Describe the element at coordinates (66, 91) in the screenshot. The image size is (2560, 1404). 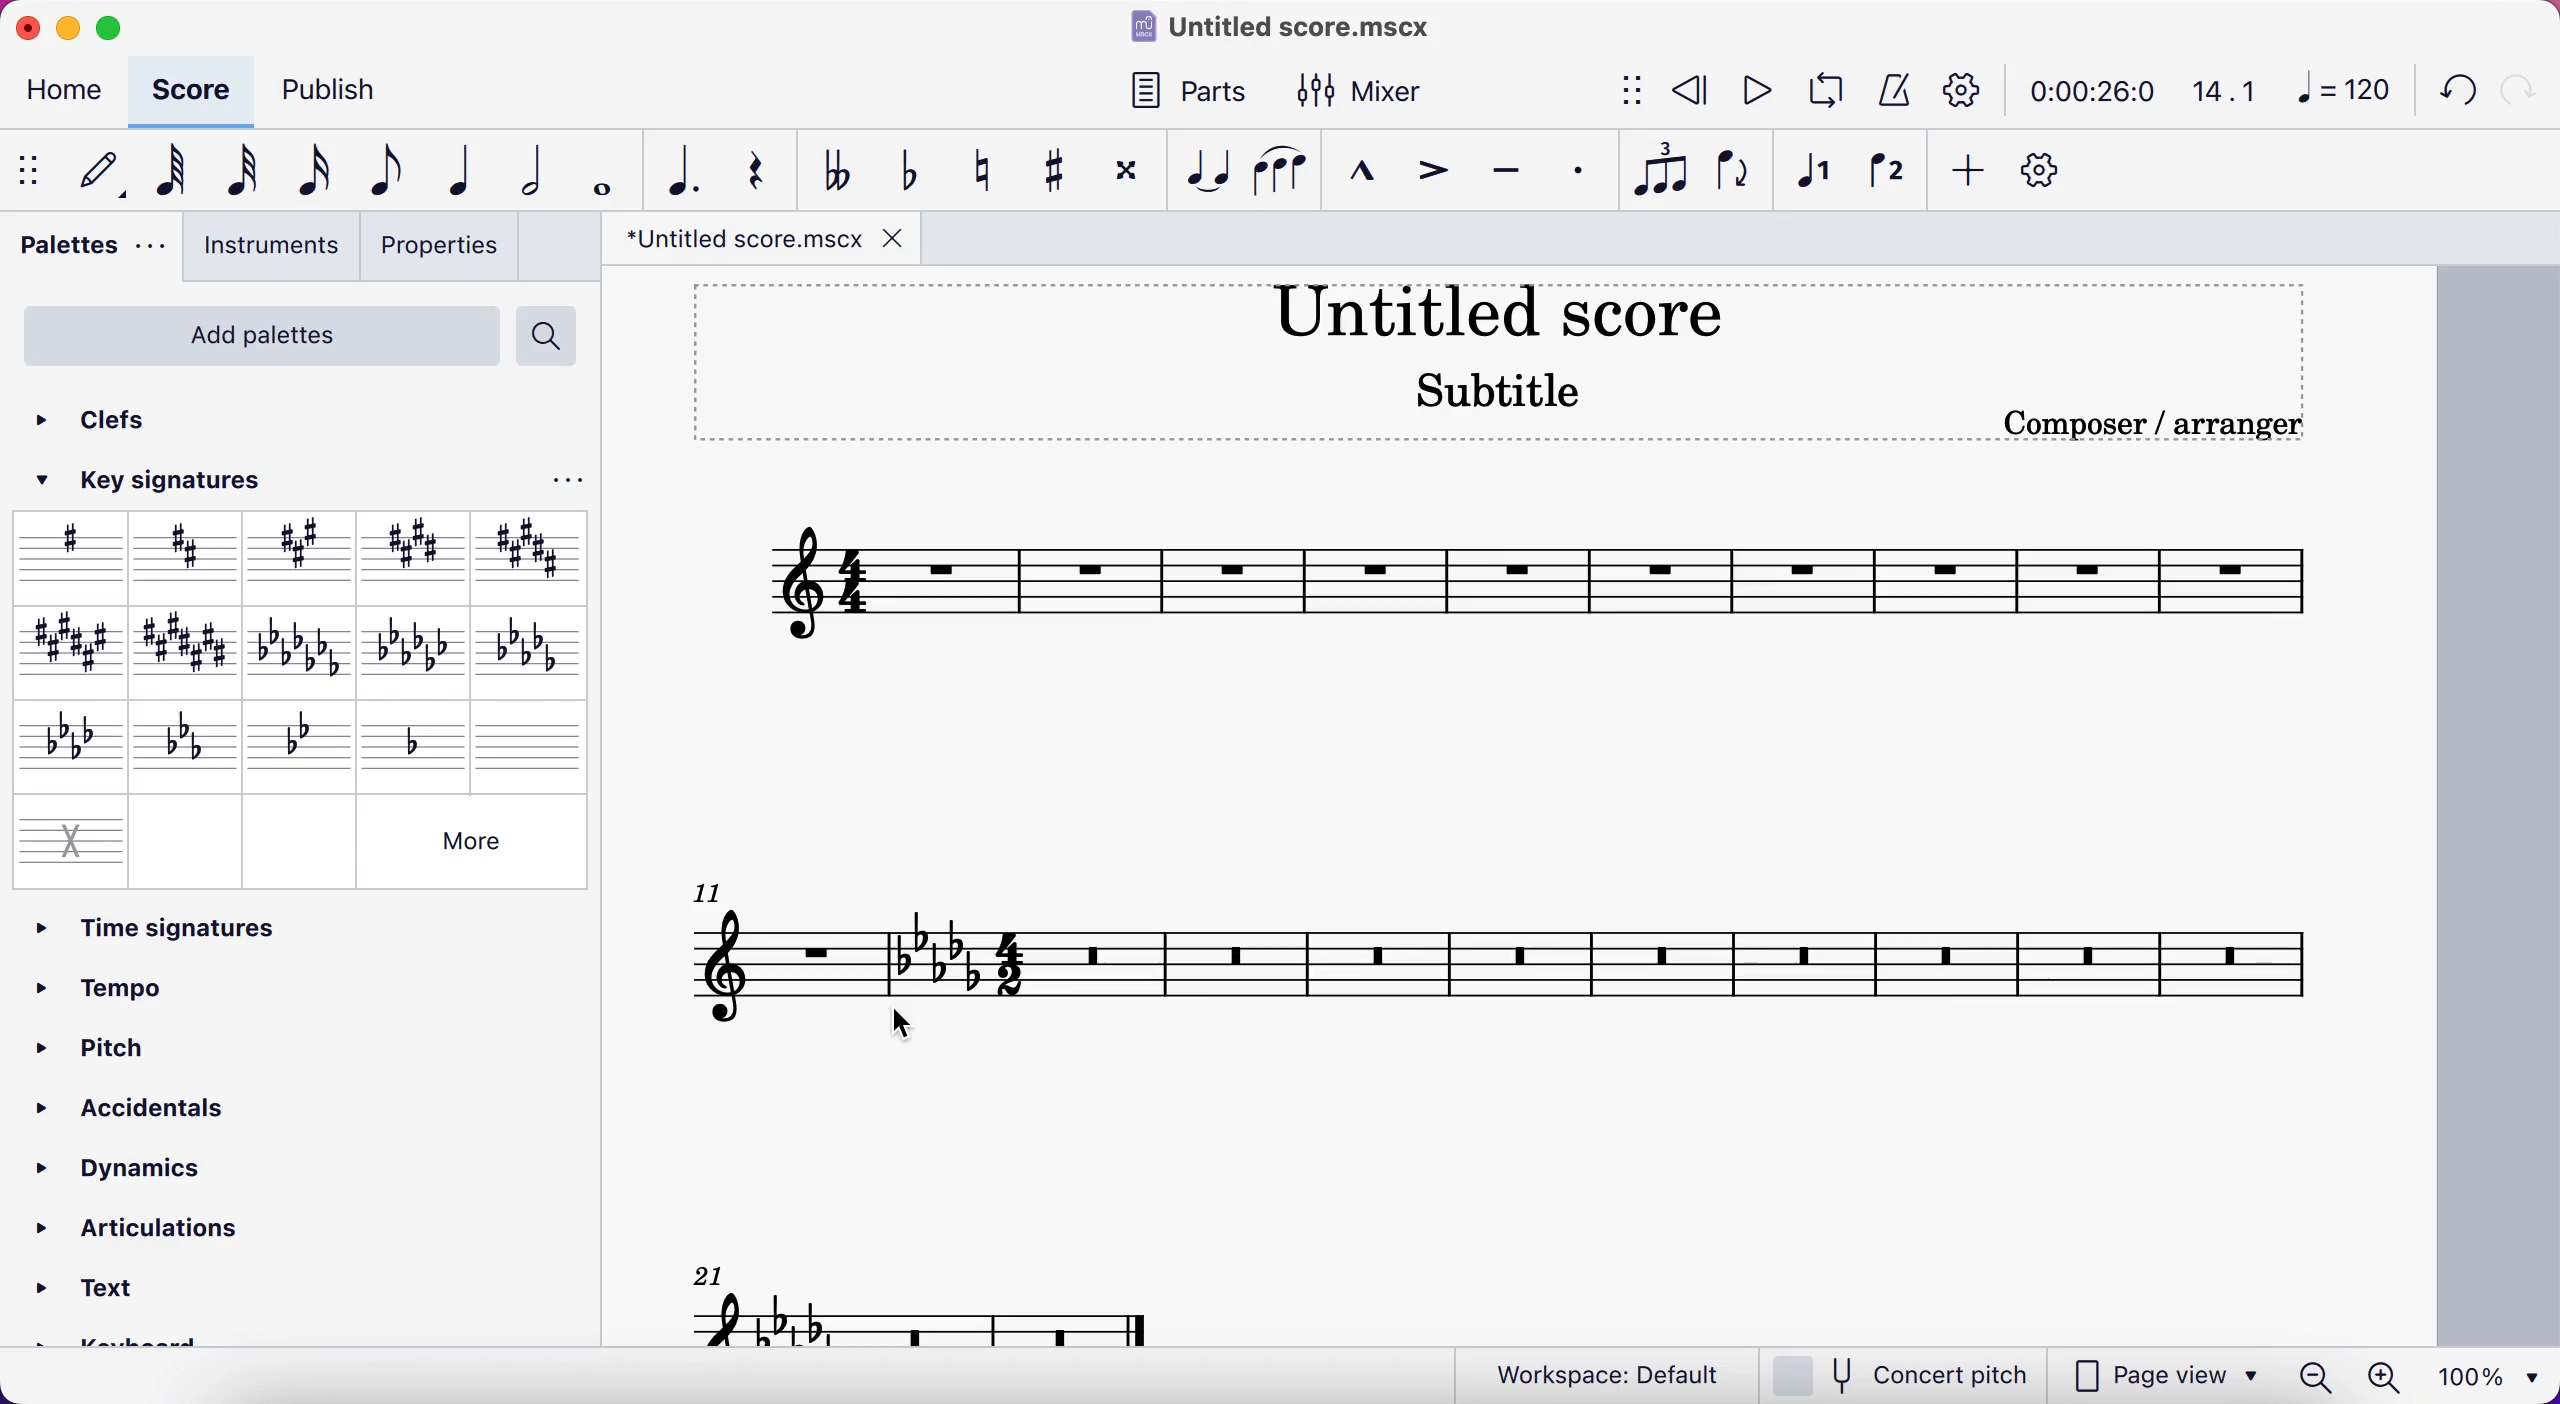
I see `home` at that location.